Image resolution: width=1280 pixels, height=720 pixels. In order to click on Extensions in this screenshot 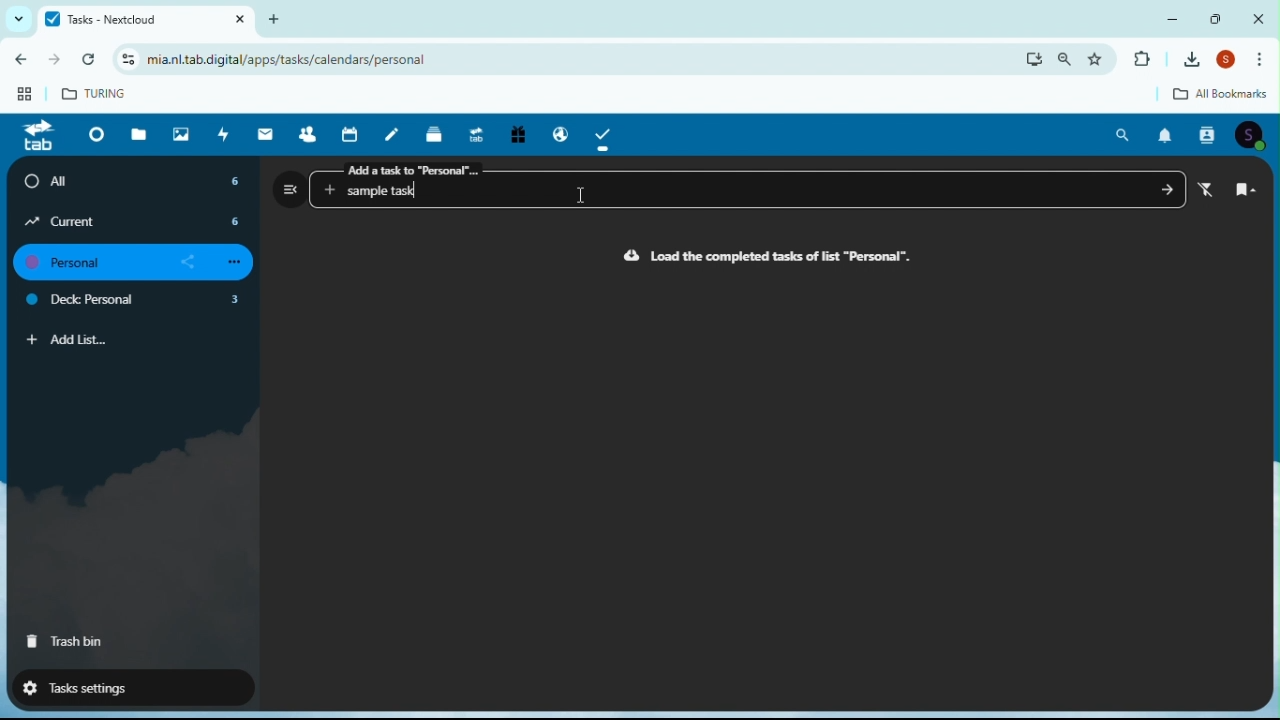, I will do `click(1141, 60)`.